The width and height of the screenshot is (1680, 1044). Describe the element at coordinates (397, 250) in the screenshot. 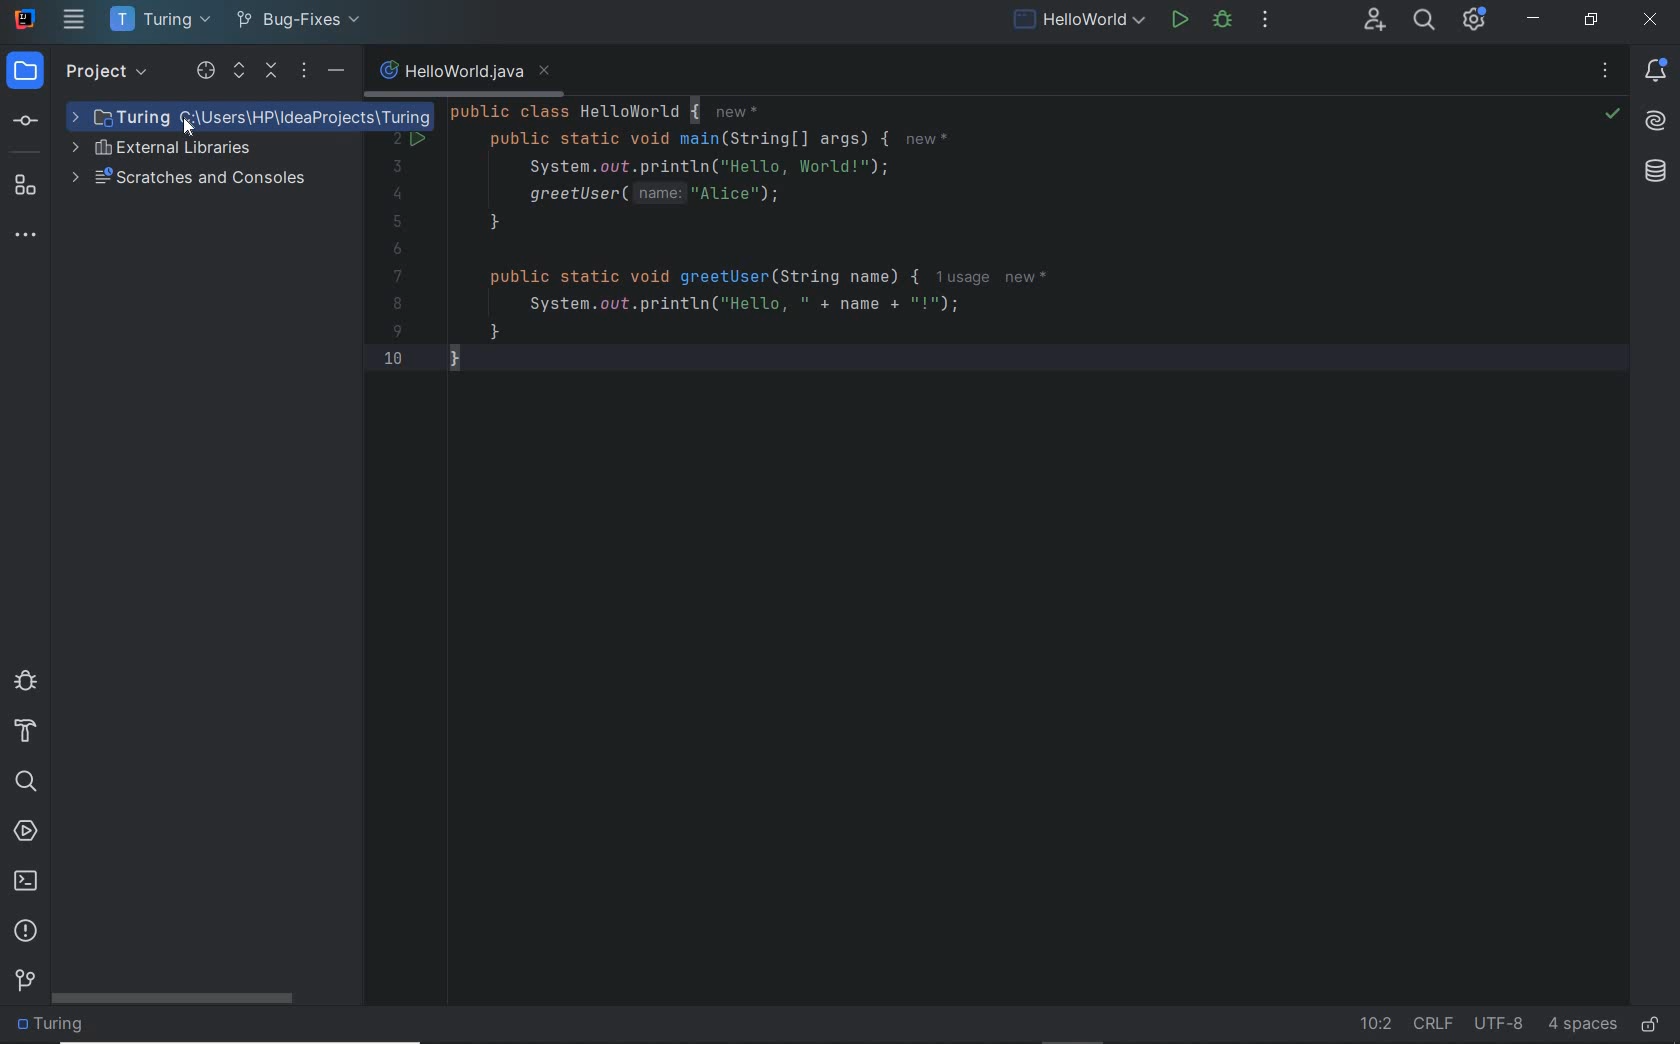

I see `6` at that location.